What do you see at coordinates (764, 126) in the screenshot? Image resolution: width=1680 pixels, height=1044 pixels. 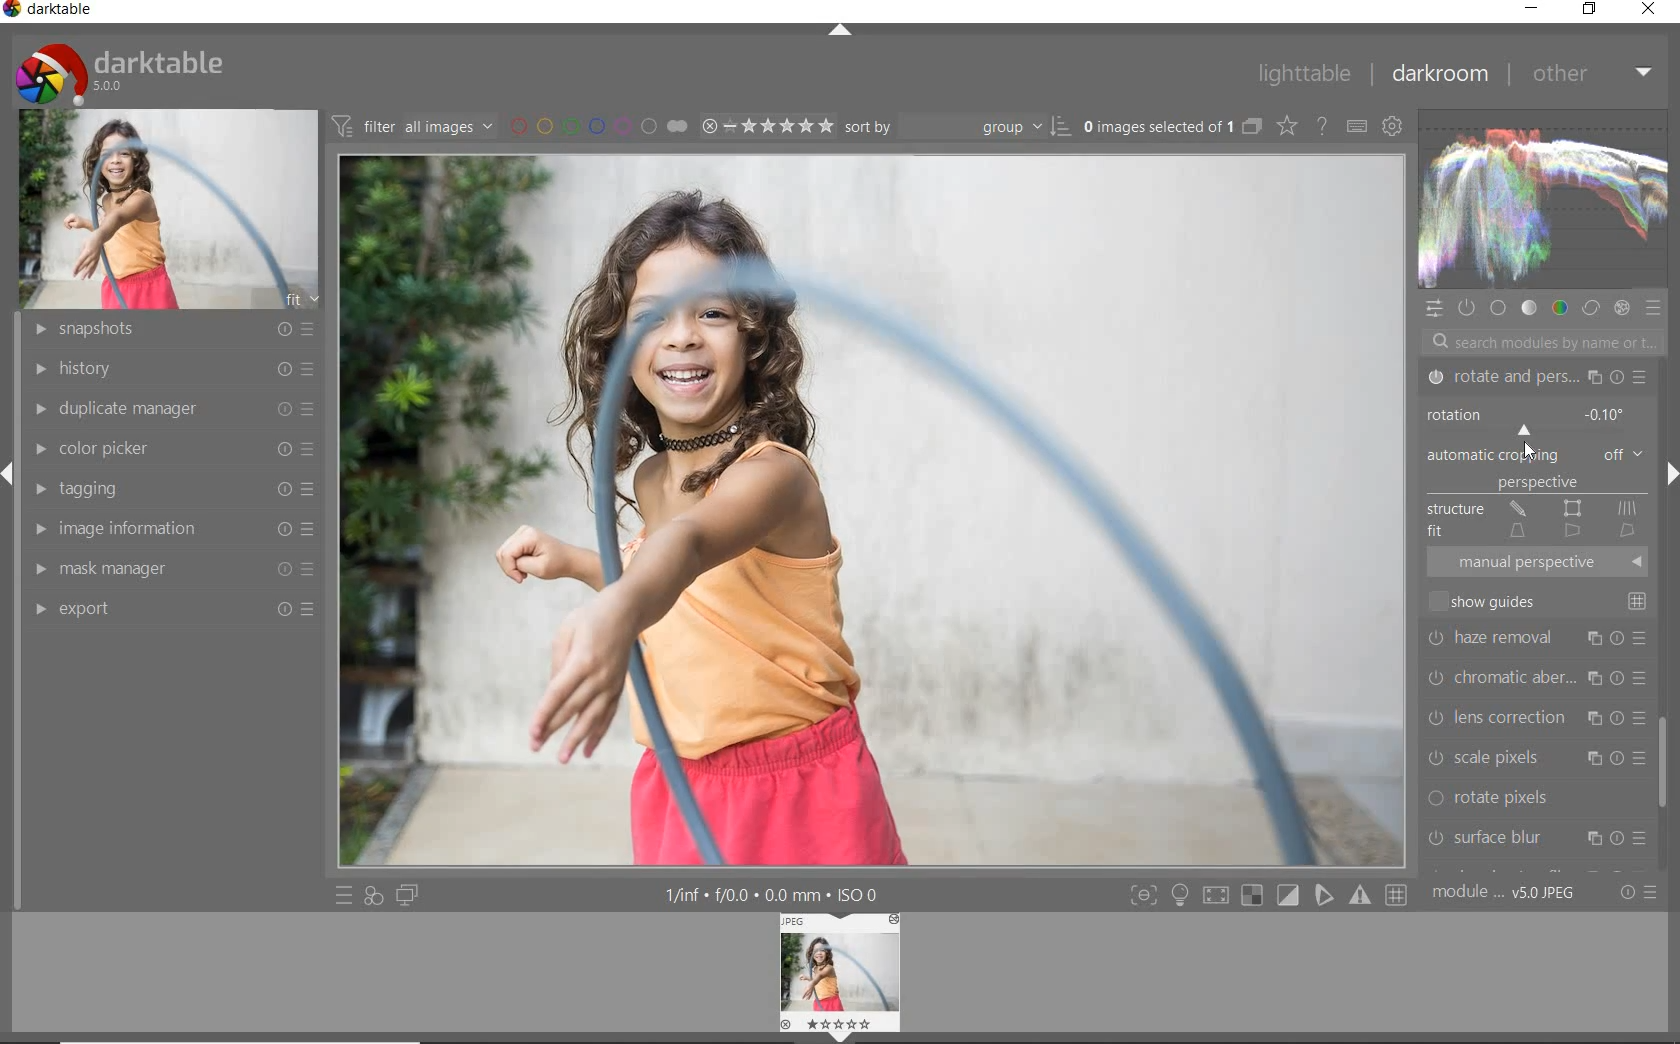 I see `selected image range rating` at bounding box center [764, 126].